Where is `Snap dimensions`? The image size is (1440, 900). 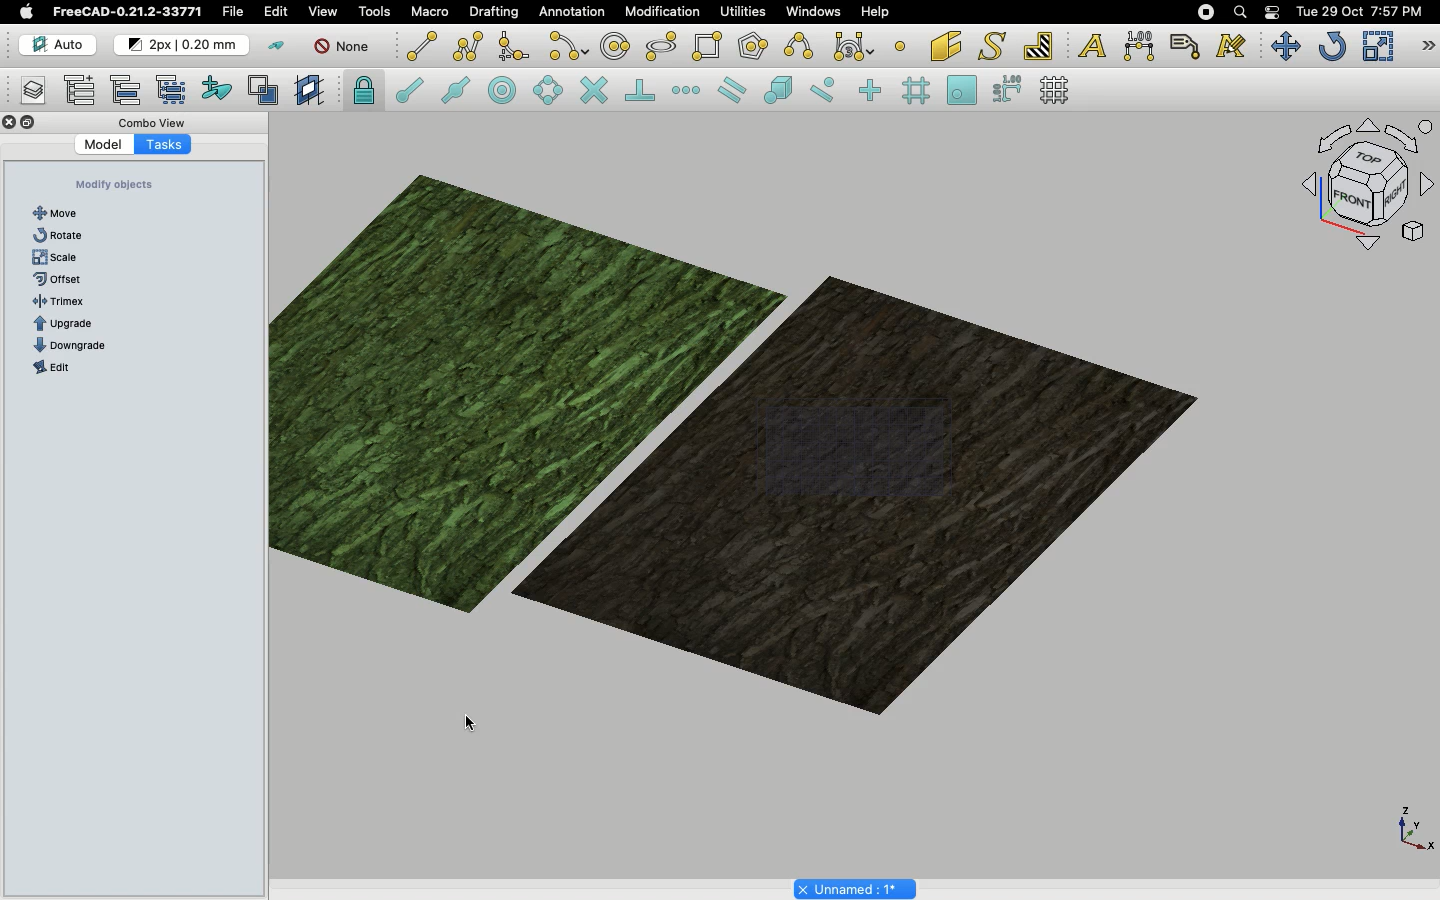
Snap dimensions is located at coordinates (1008, 90).